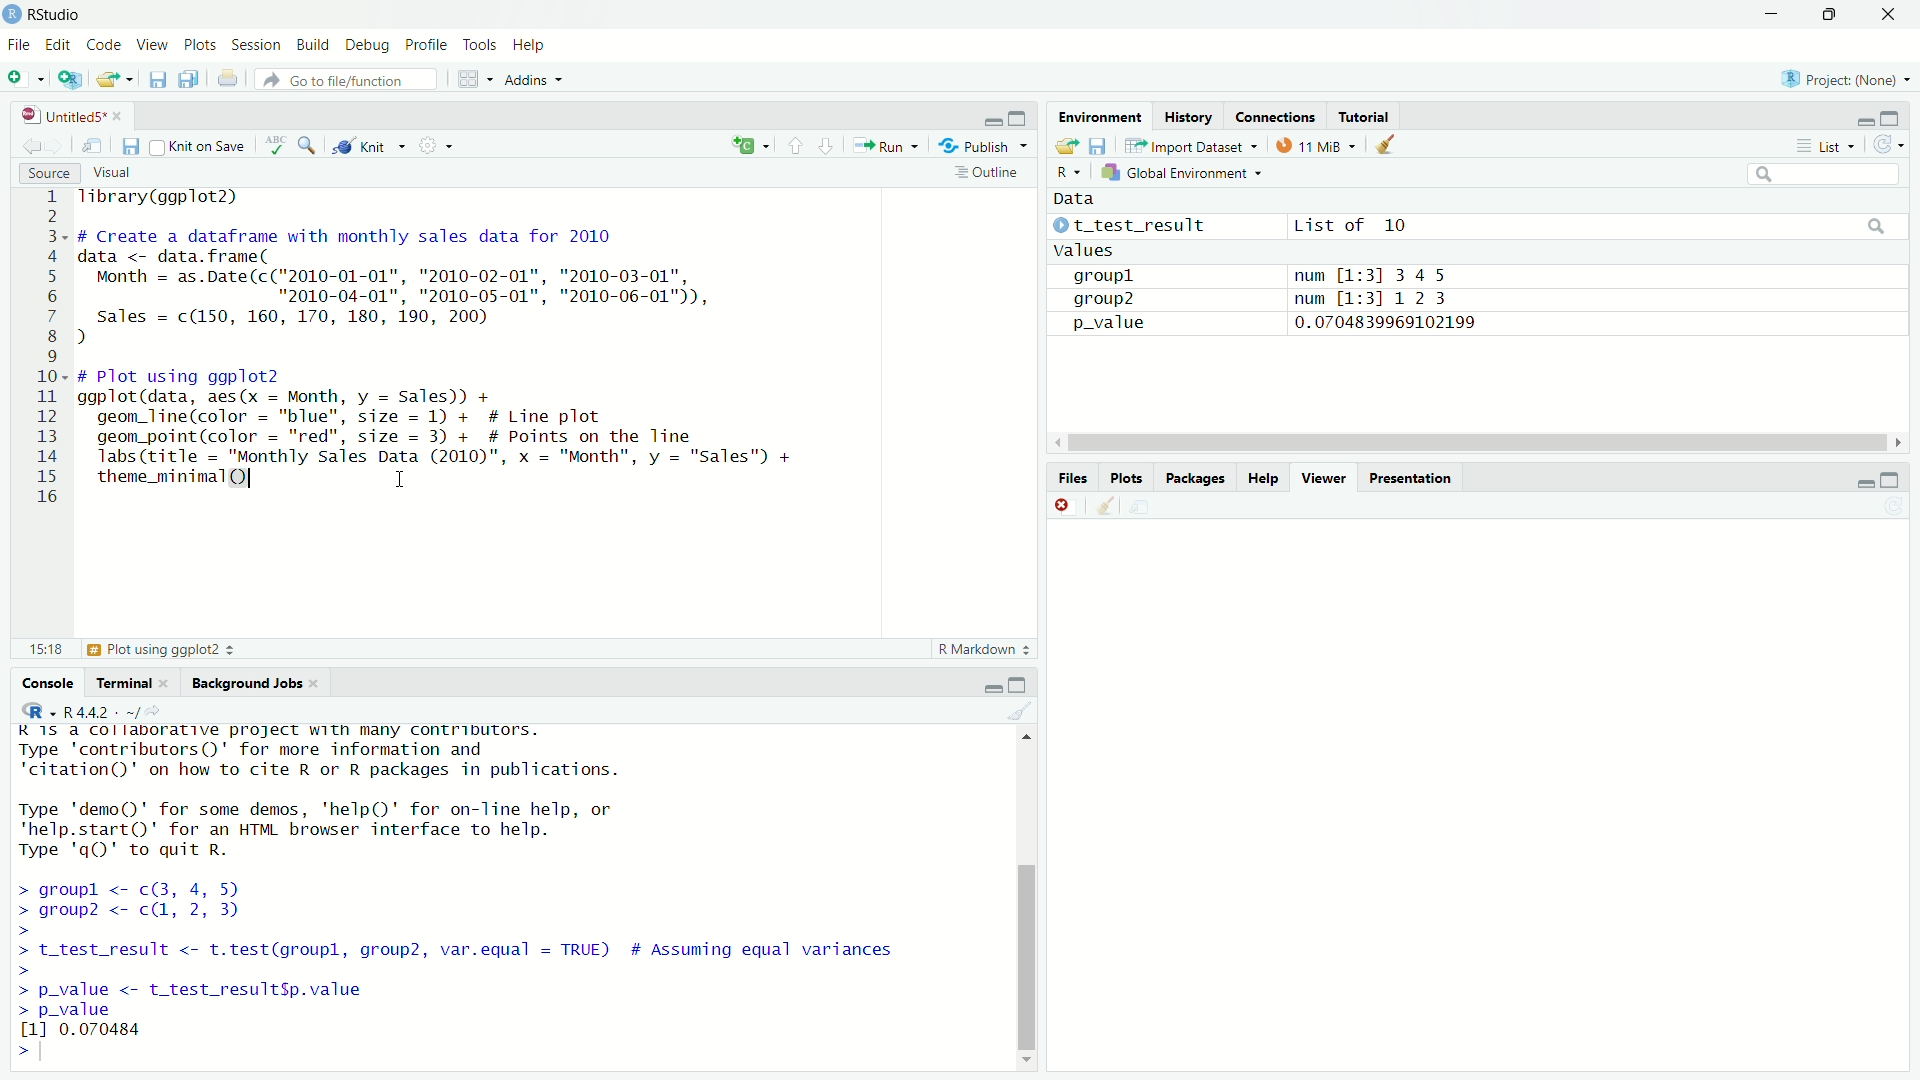  Describe the element at coordinates (116, 80) in the screenshot. I see `open an existing file` at that location.